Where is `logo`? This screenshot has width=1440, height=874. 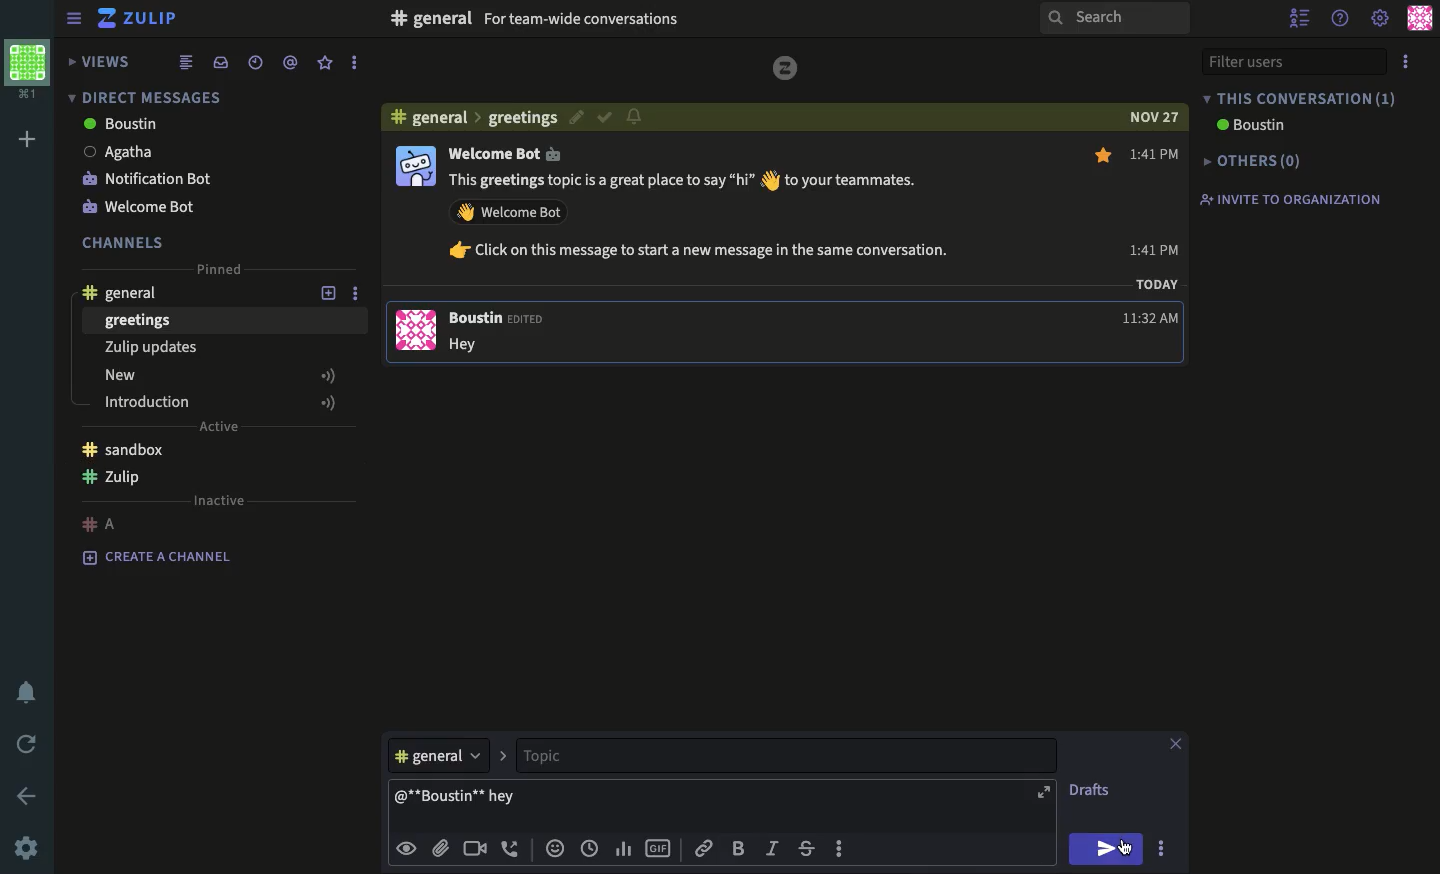 logo is located at coordinates (786, 68).